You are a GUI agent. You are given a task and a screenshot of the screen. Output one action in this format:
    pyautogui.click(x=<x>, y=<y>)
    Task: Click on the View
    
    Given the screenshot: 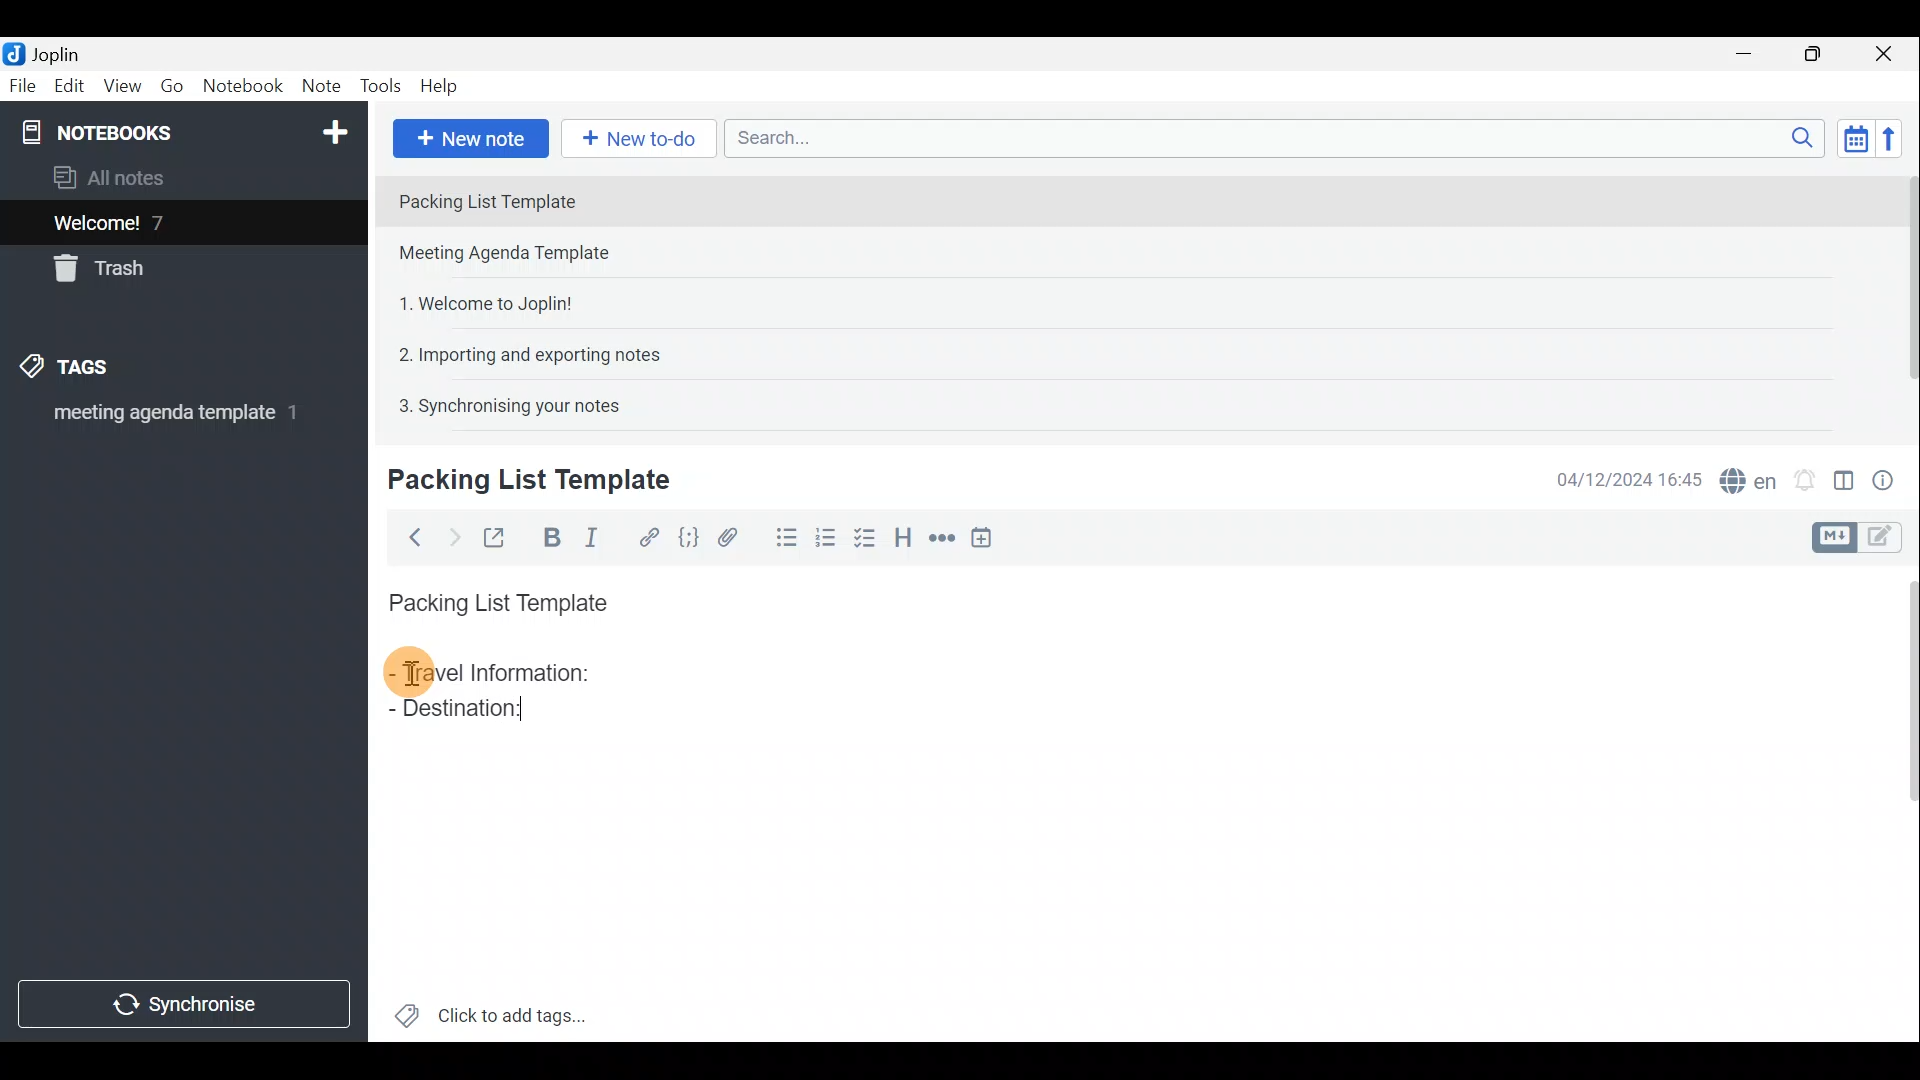 What is the action you would take?
    pyautogui.click(x=124, y=86)
    